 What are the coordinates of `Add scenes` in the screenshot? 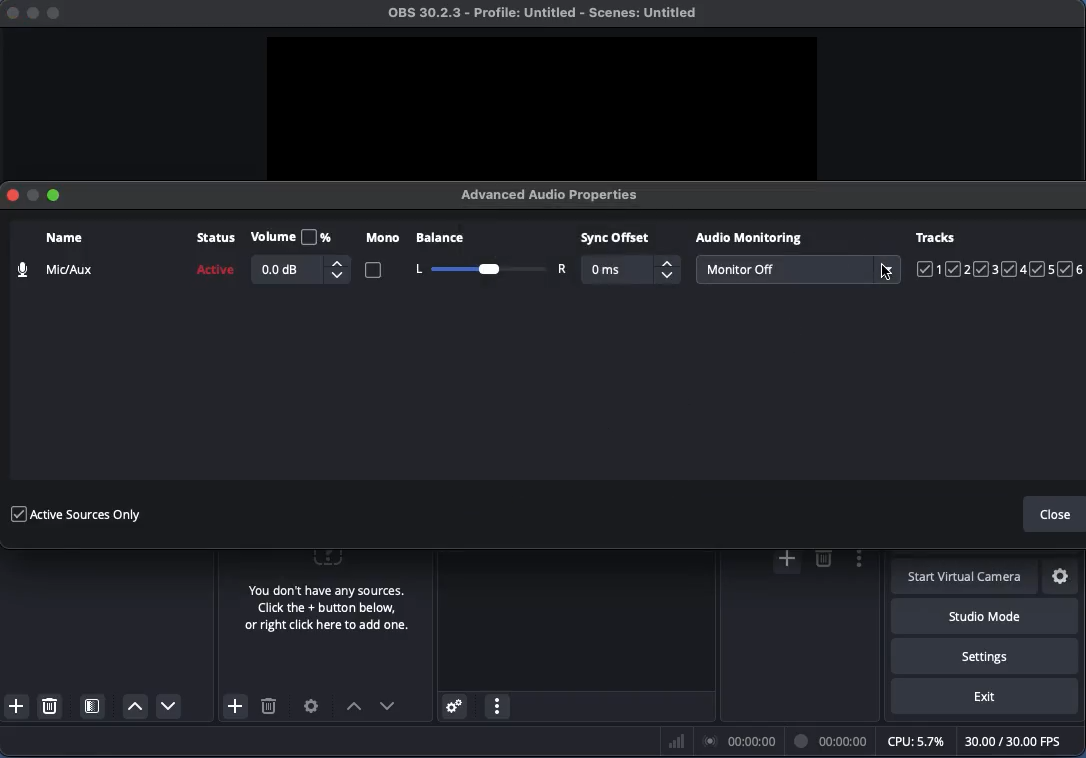 It's located at (17, 706).